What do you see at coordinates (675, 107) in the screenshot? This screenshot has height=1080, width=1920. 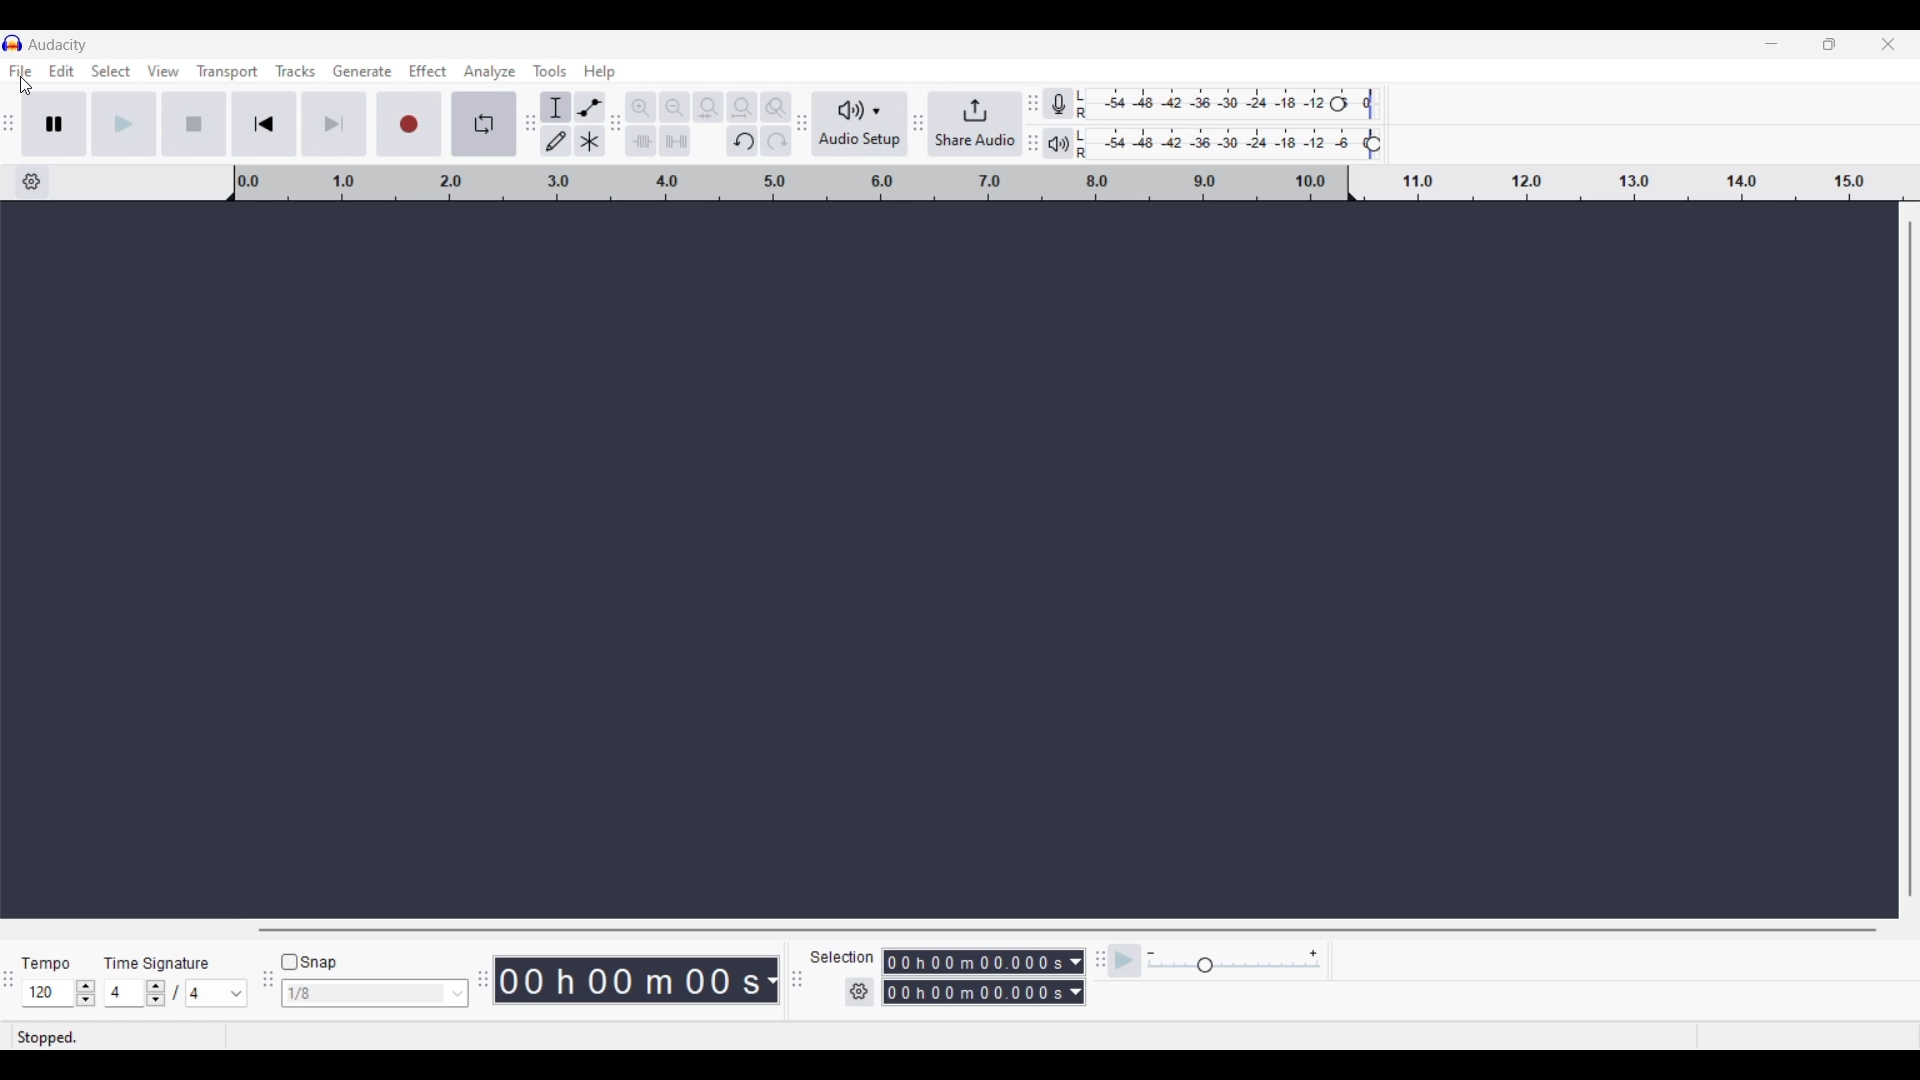 I see `Zoom out` at bounding box center [675, 107].